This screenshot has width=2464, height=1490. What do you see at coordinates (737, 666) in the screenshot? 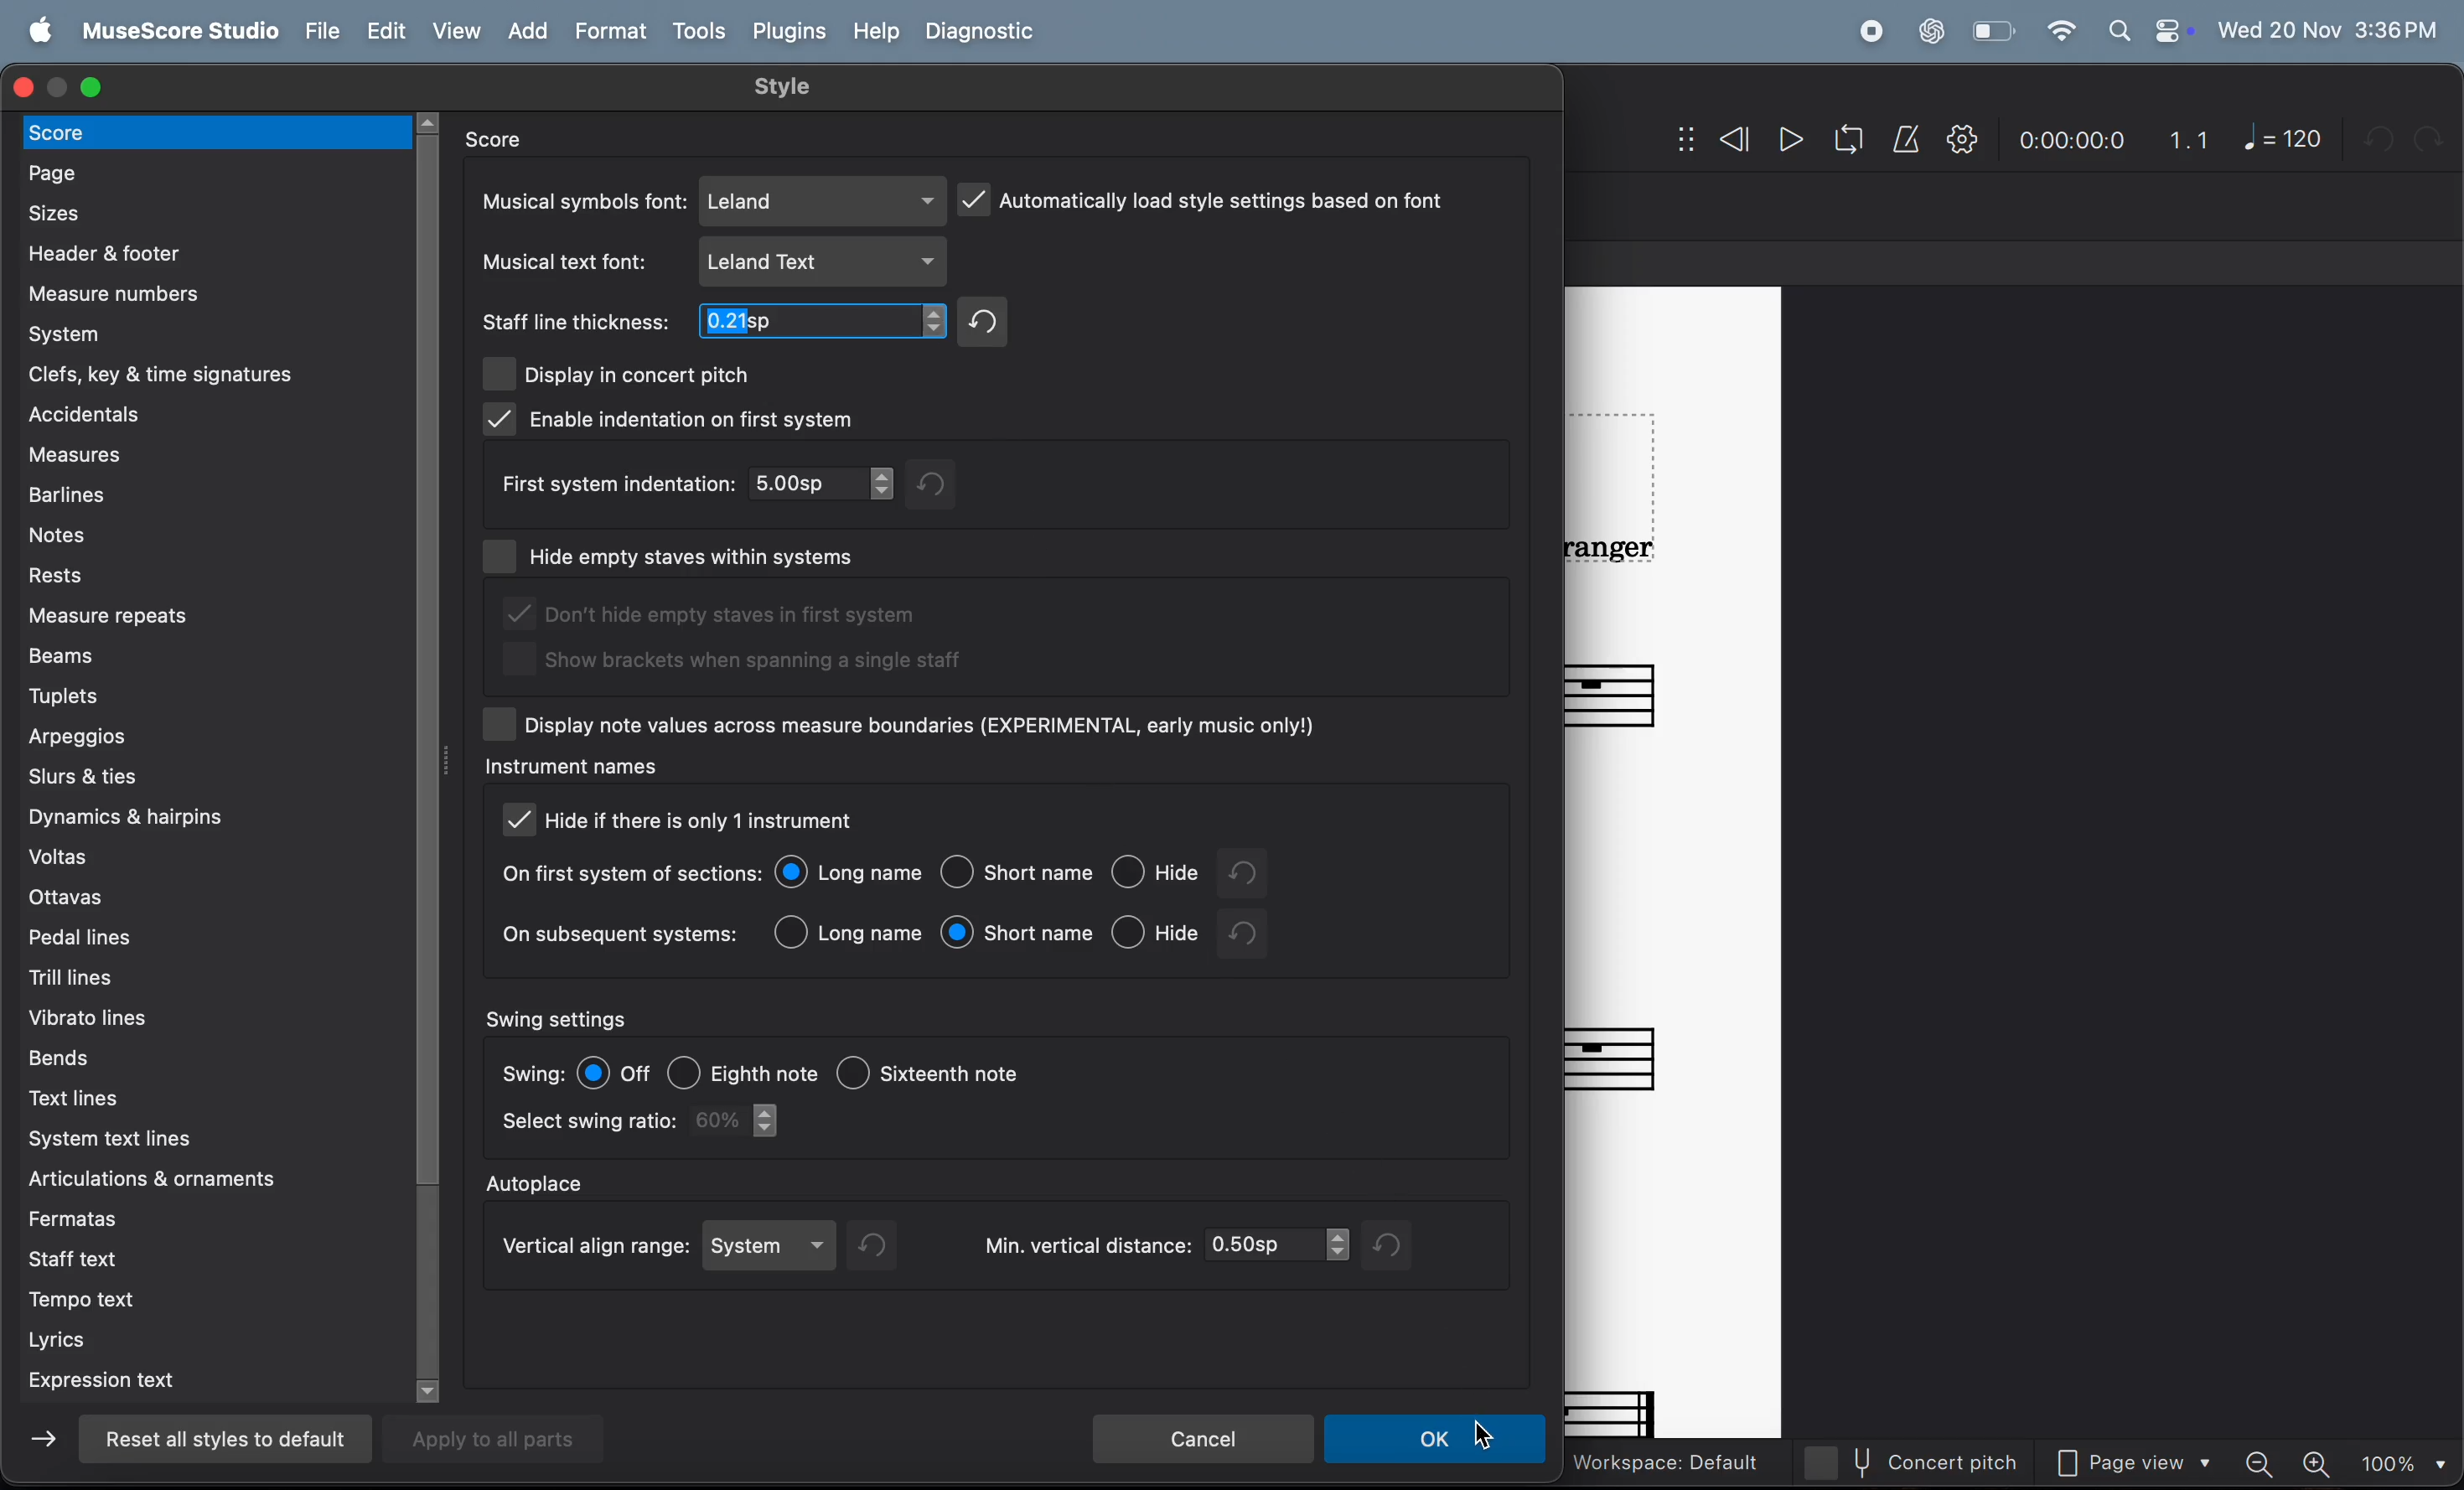
I see `show brackets` at bounding box center [737, 666].